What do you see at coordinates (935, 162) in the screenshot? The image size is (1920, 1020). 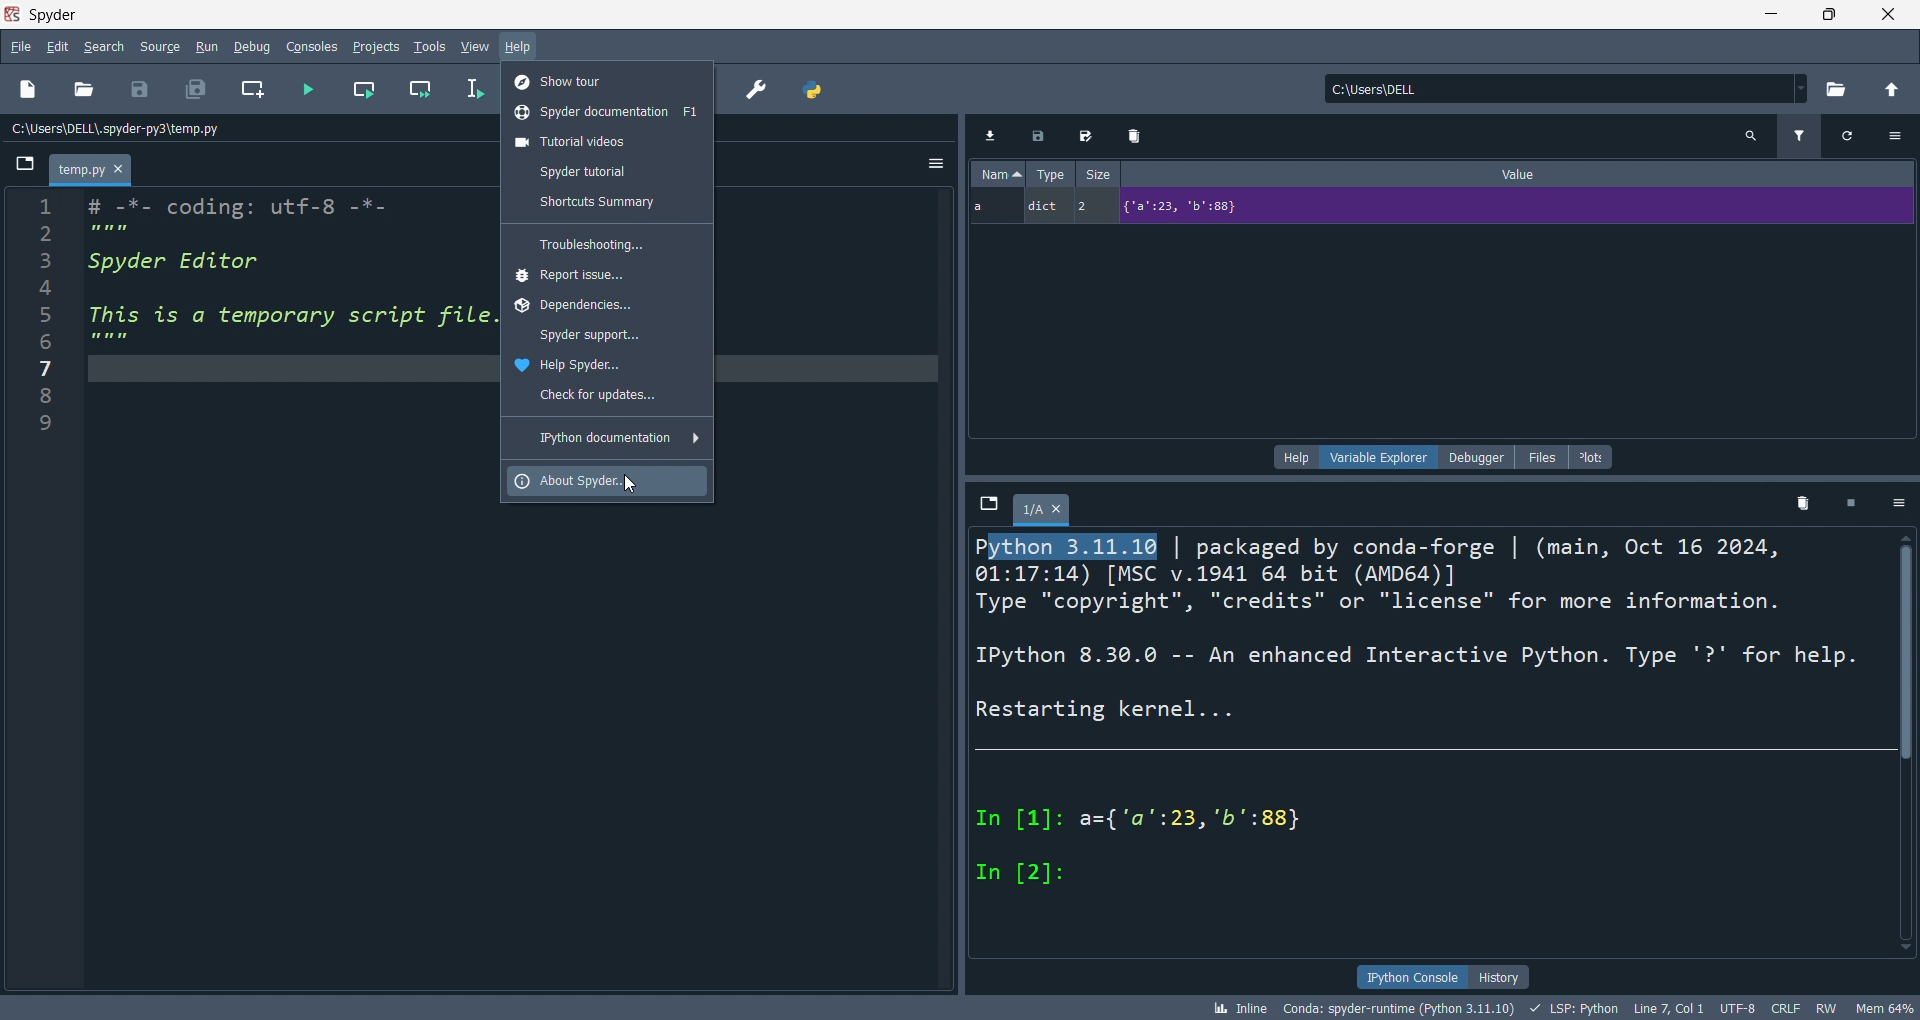 I see `Settings` at bounding box center [935, 162].